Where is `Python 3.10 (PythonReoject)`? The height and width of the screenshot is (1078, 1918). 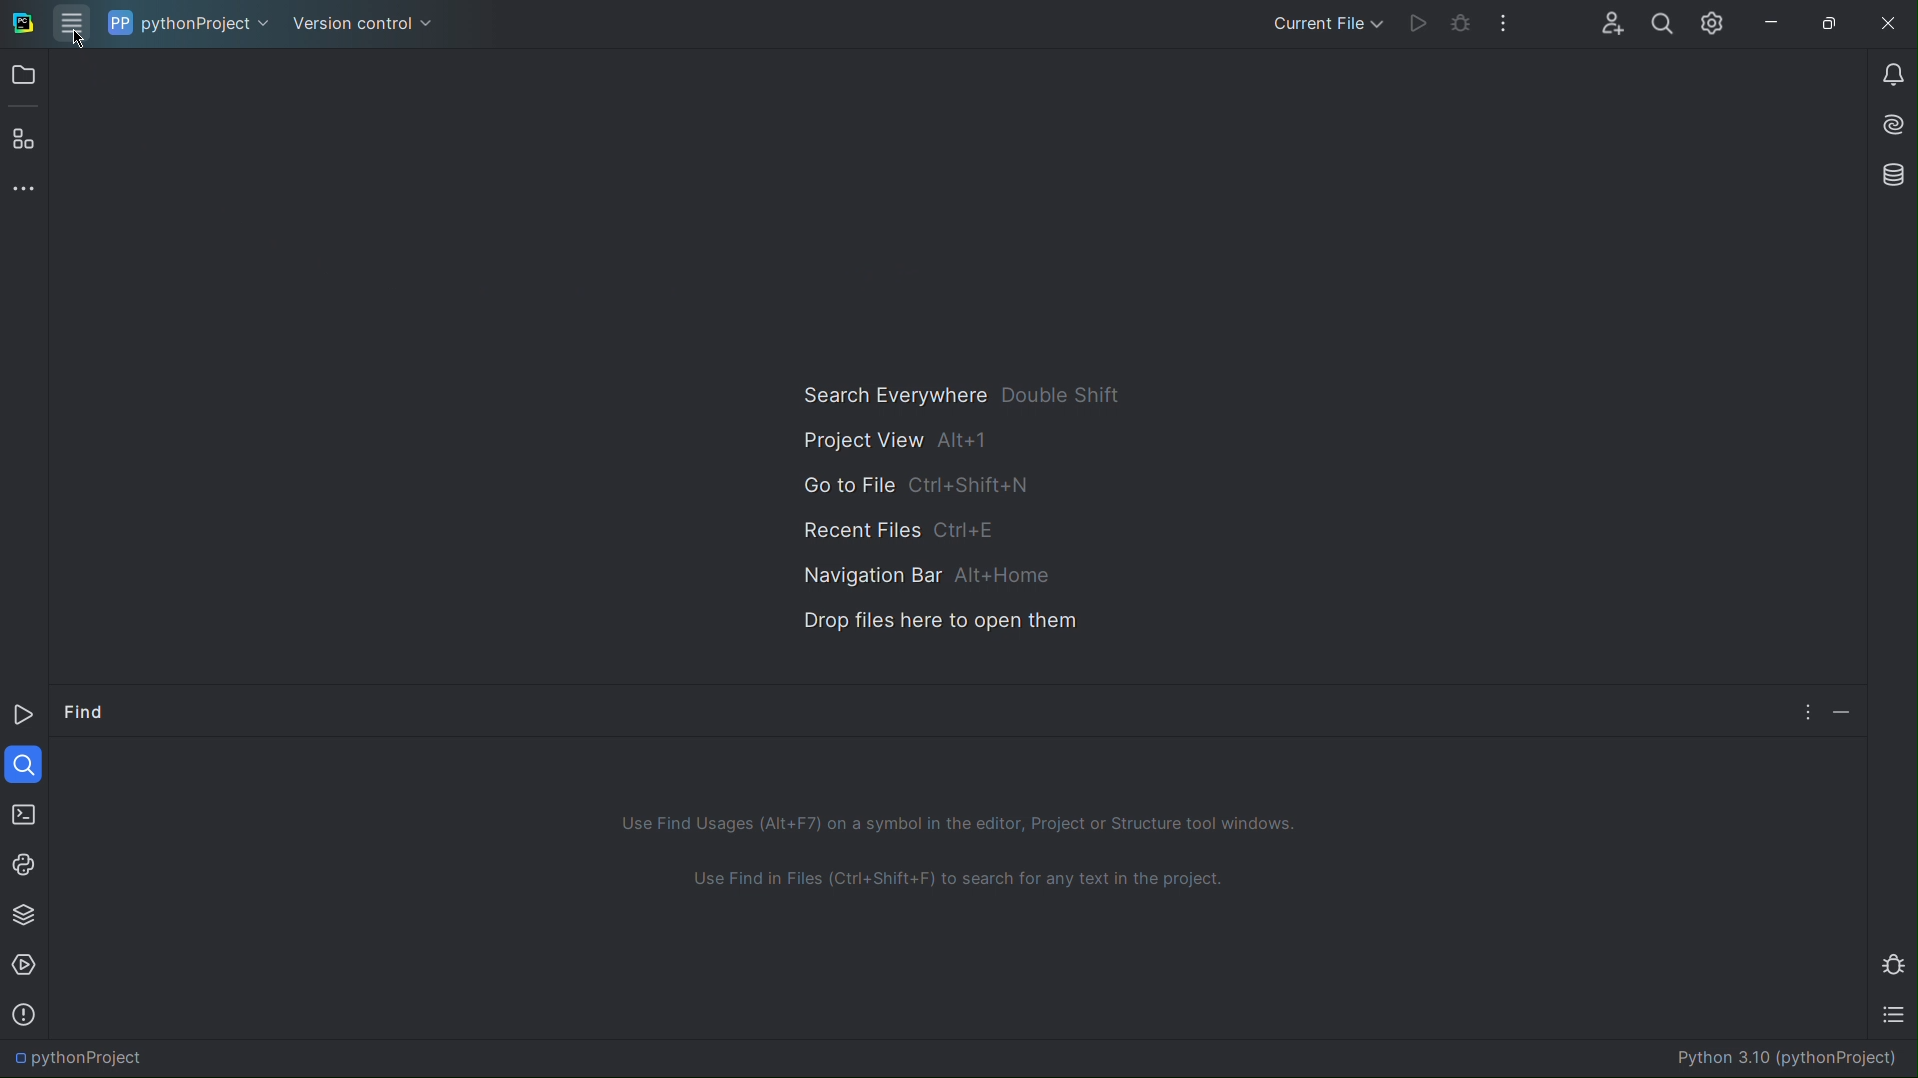
Python 3.10 (PythonReoject) is located at coordinates (1784, 1057).